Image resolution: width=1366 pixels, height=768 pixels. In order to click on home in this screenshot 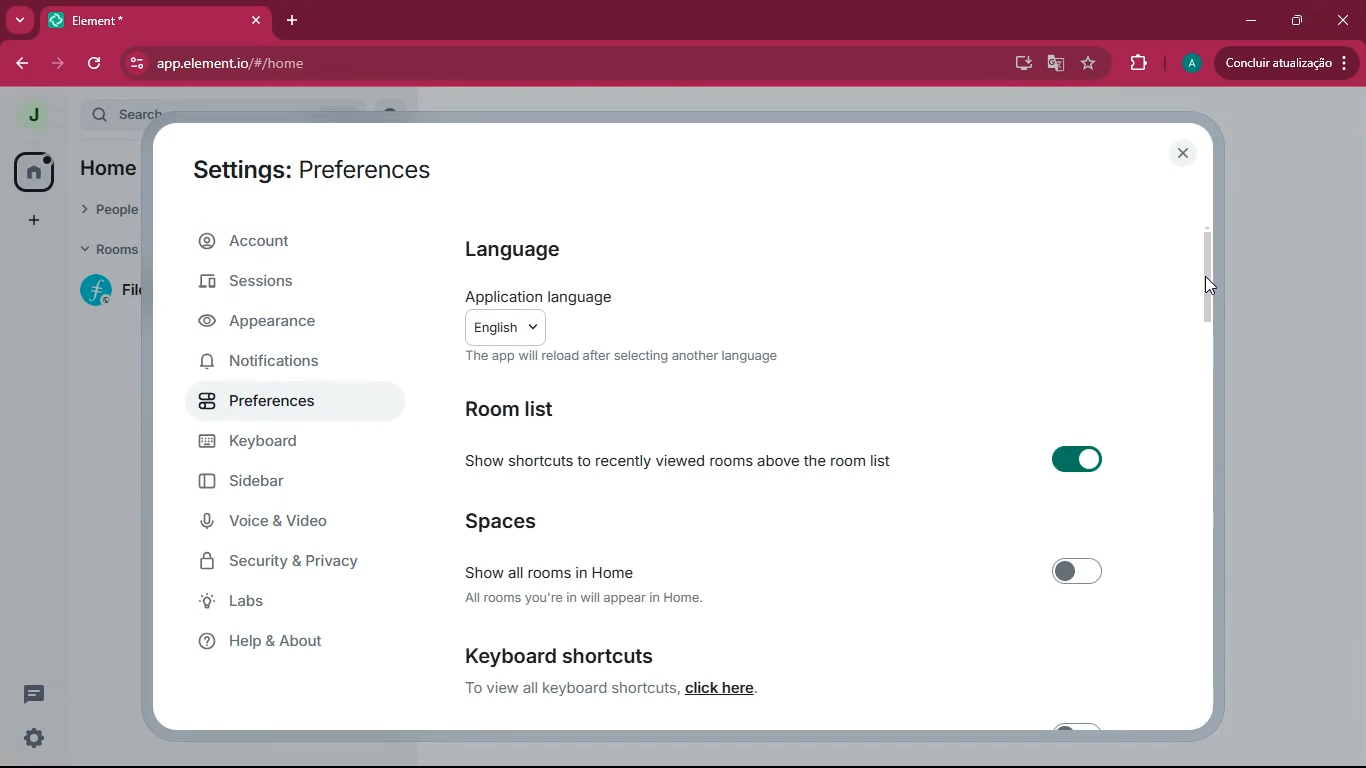, I will do `click(28, 172)`.